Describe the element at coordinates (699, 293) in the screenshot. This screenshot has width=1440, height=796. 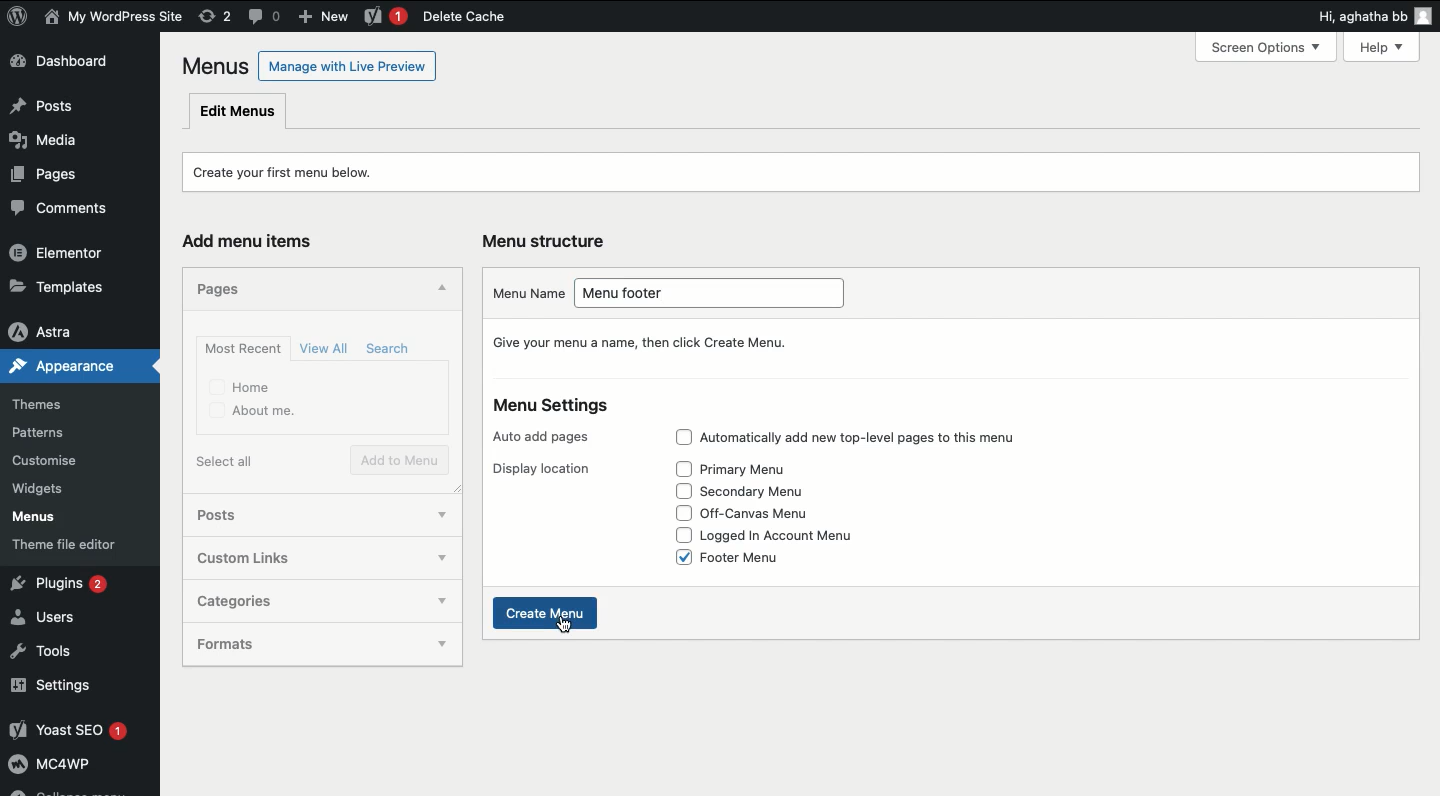
I see `Menu footer` at that location.